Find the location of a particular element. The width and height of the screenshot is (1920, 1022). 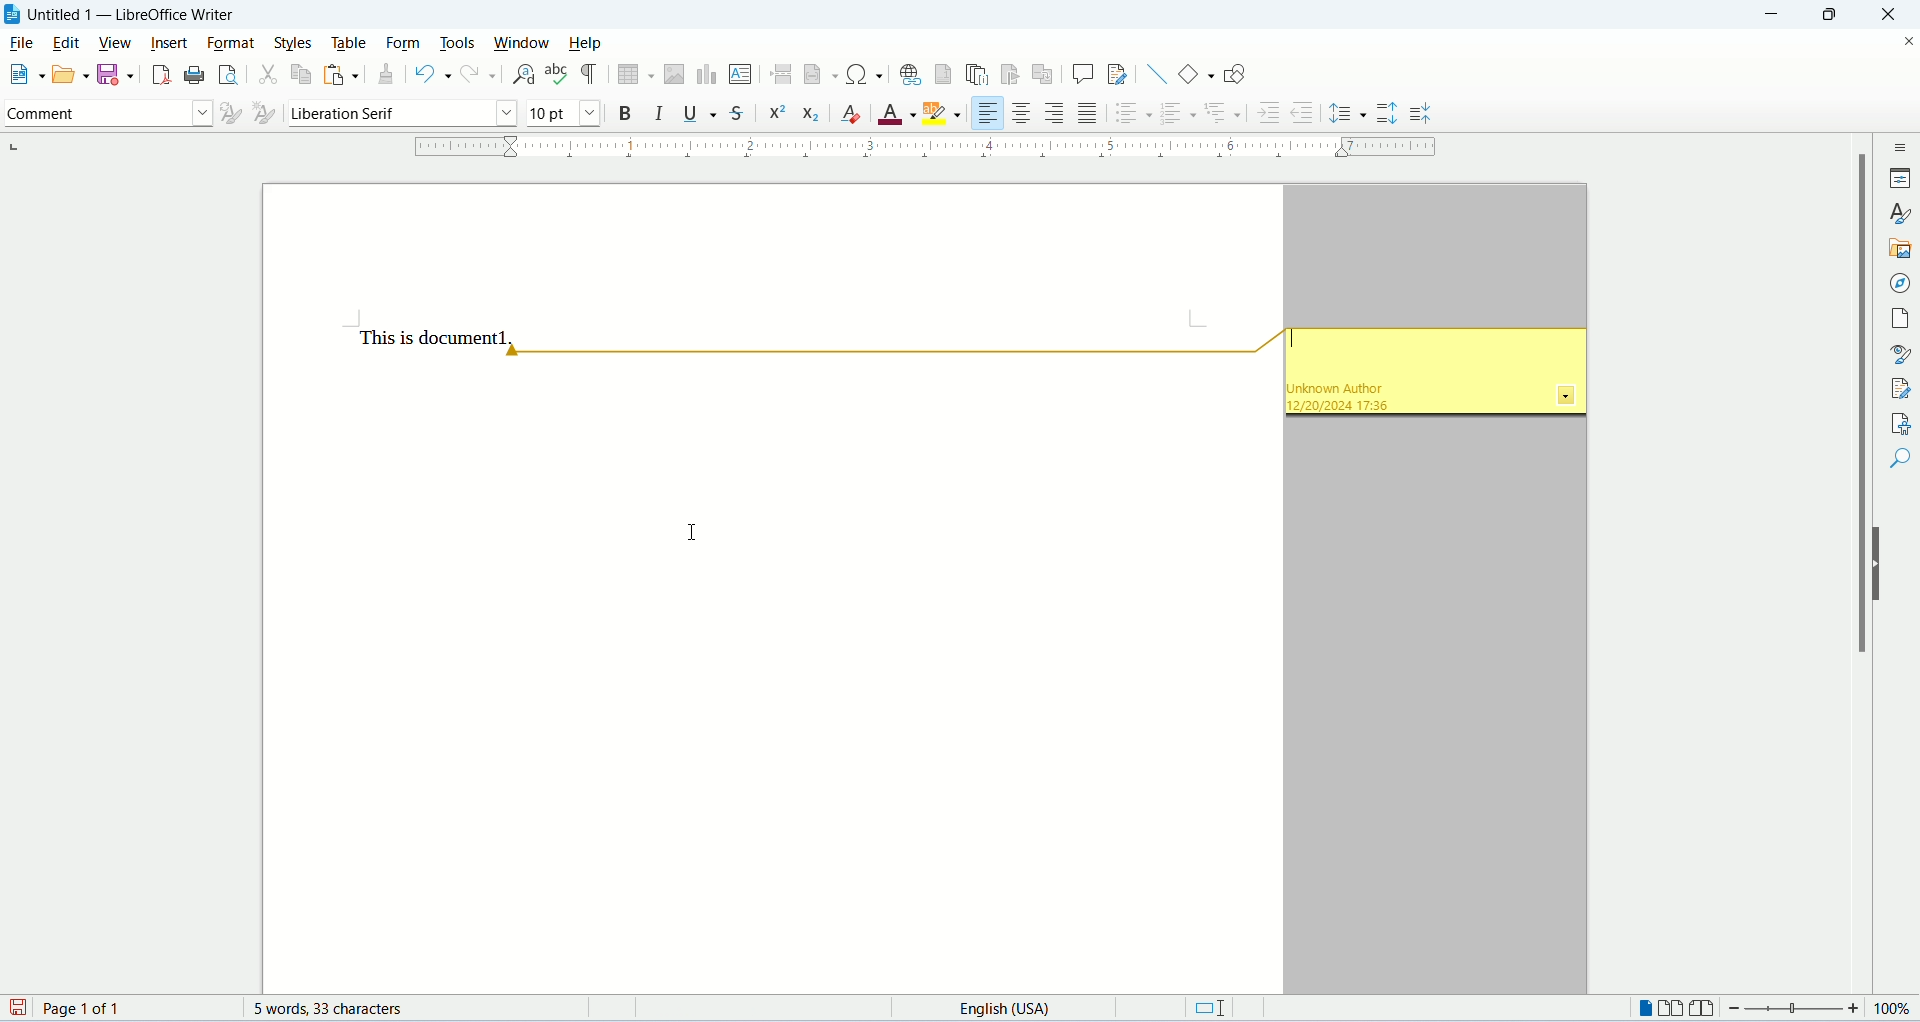

insert footnote is located at coordinates (944, 74).